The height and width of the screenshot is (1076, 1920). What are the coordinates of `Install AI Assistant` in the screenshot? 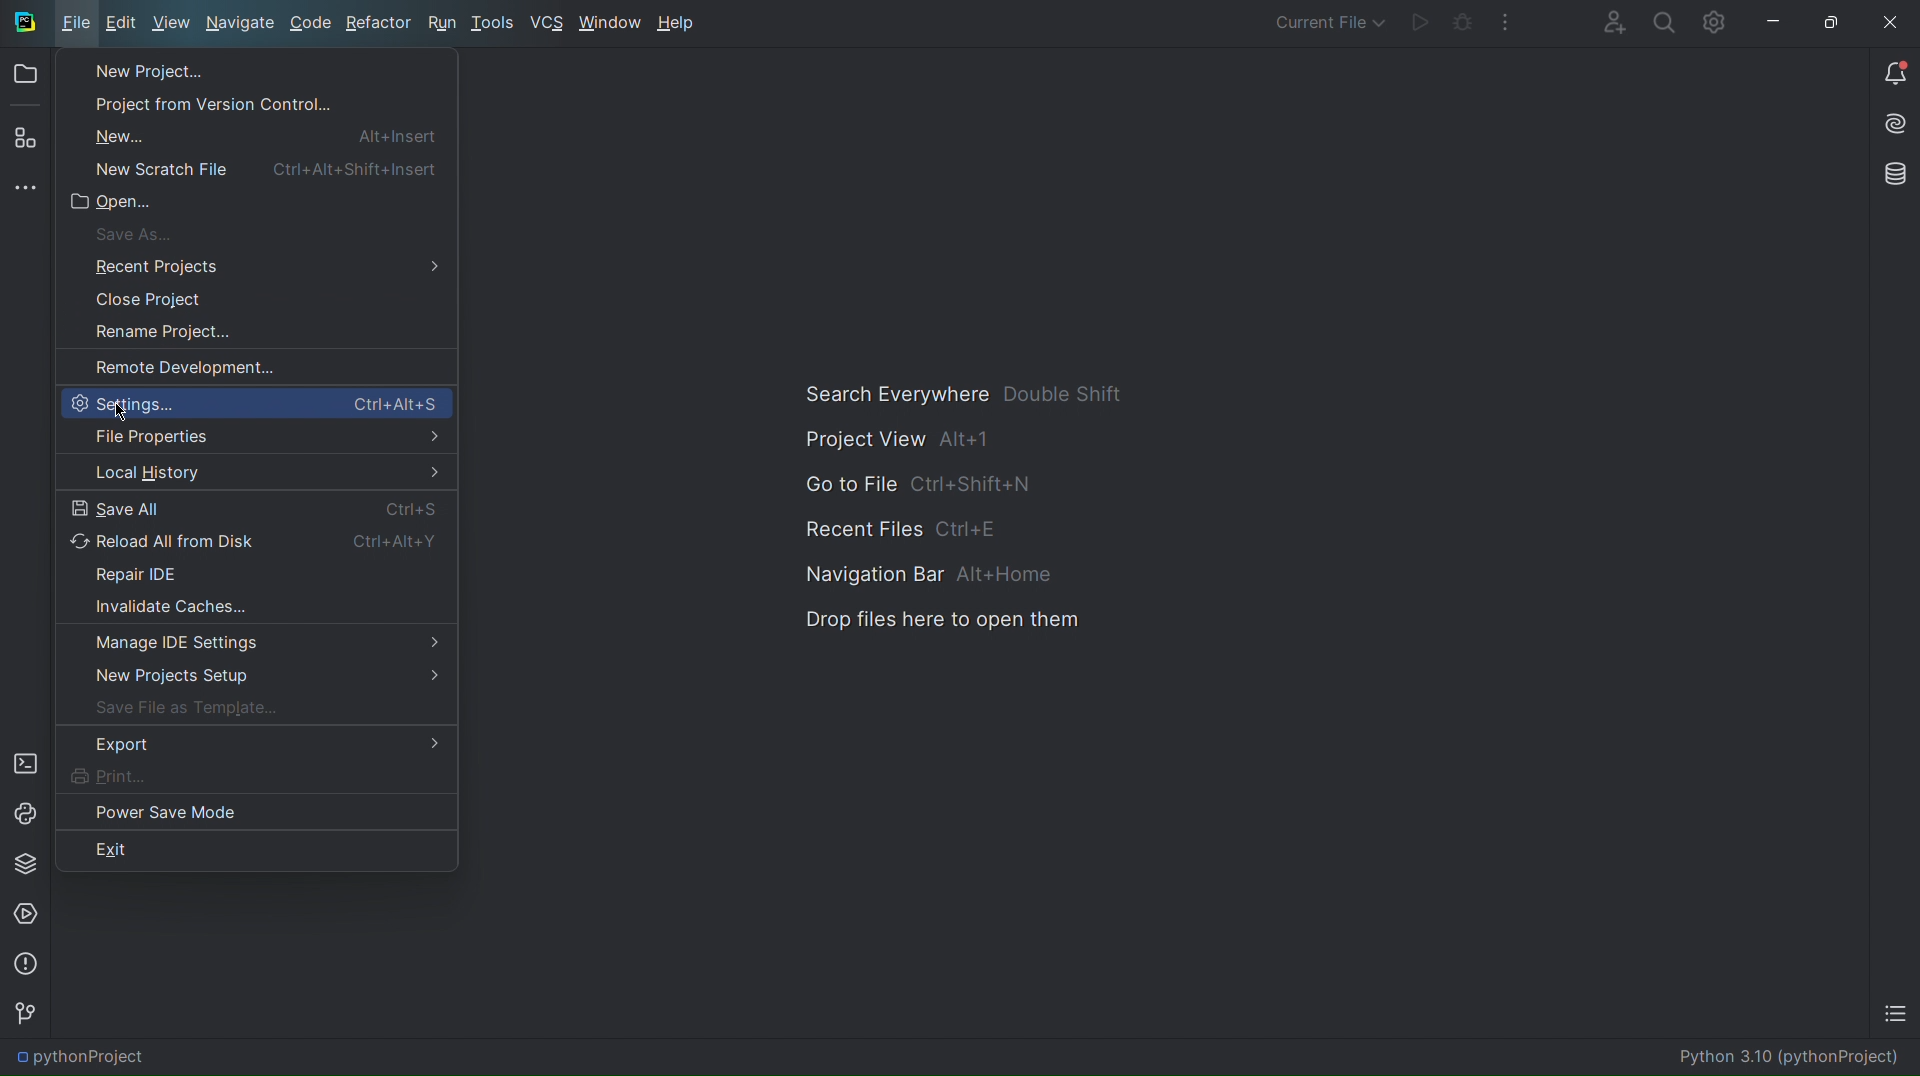 It's located at (1892, 126).